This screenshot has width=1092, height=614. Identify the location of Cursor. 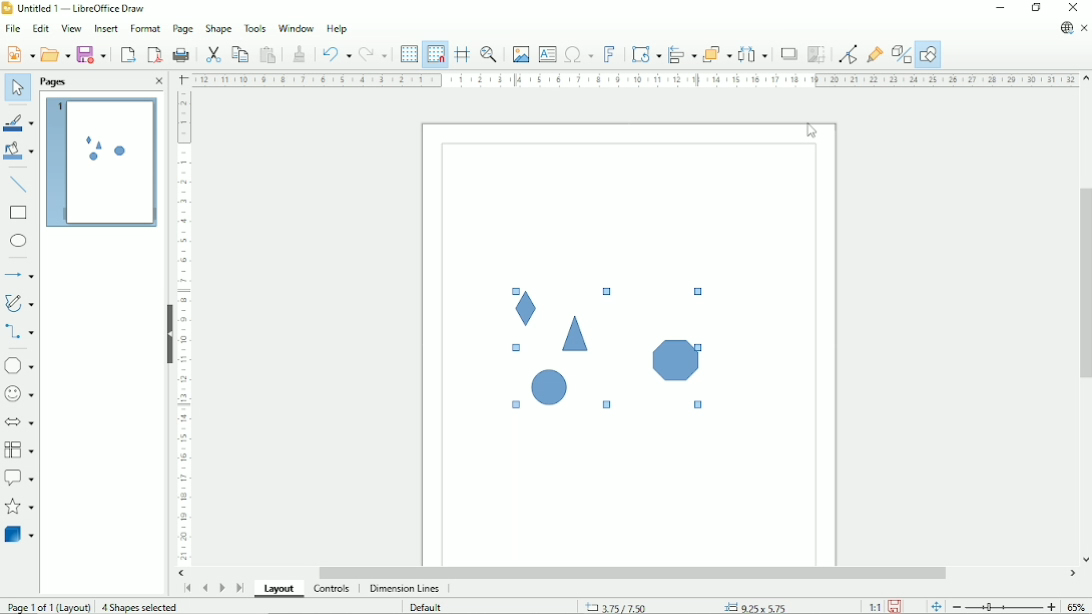
(813, 132).